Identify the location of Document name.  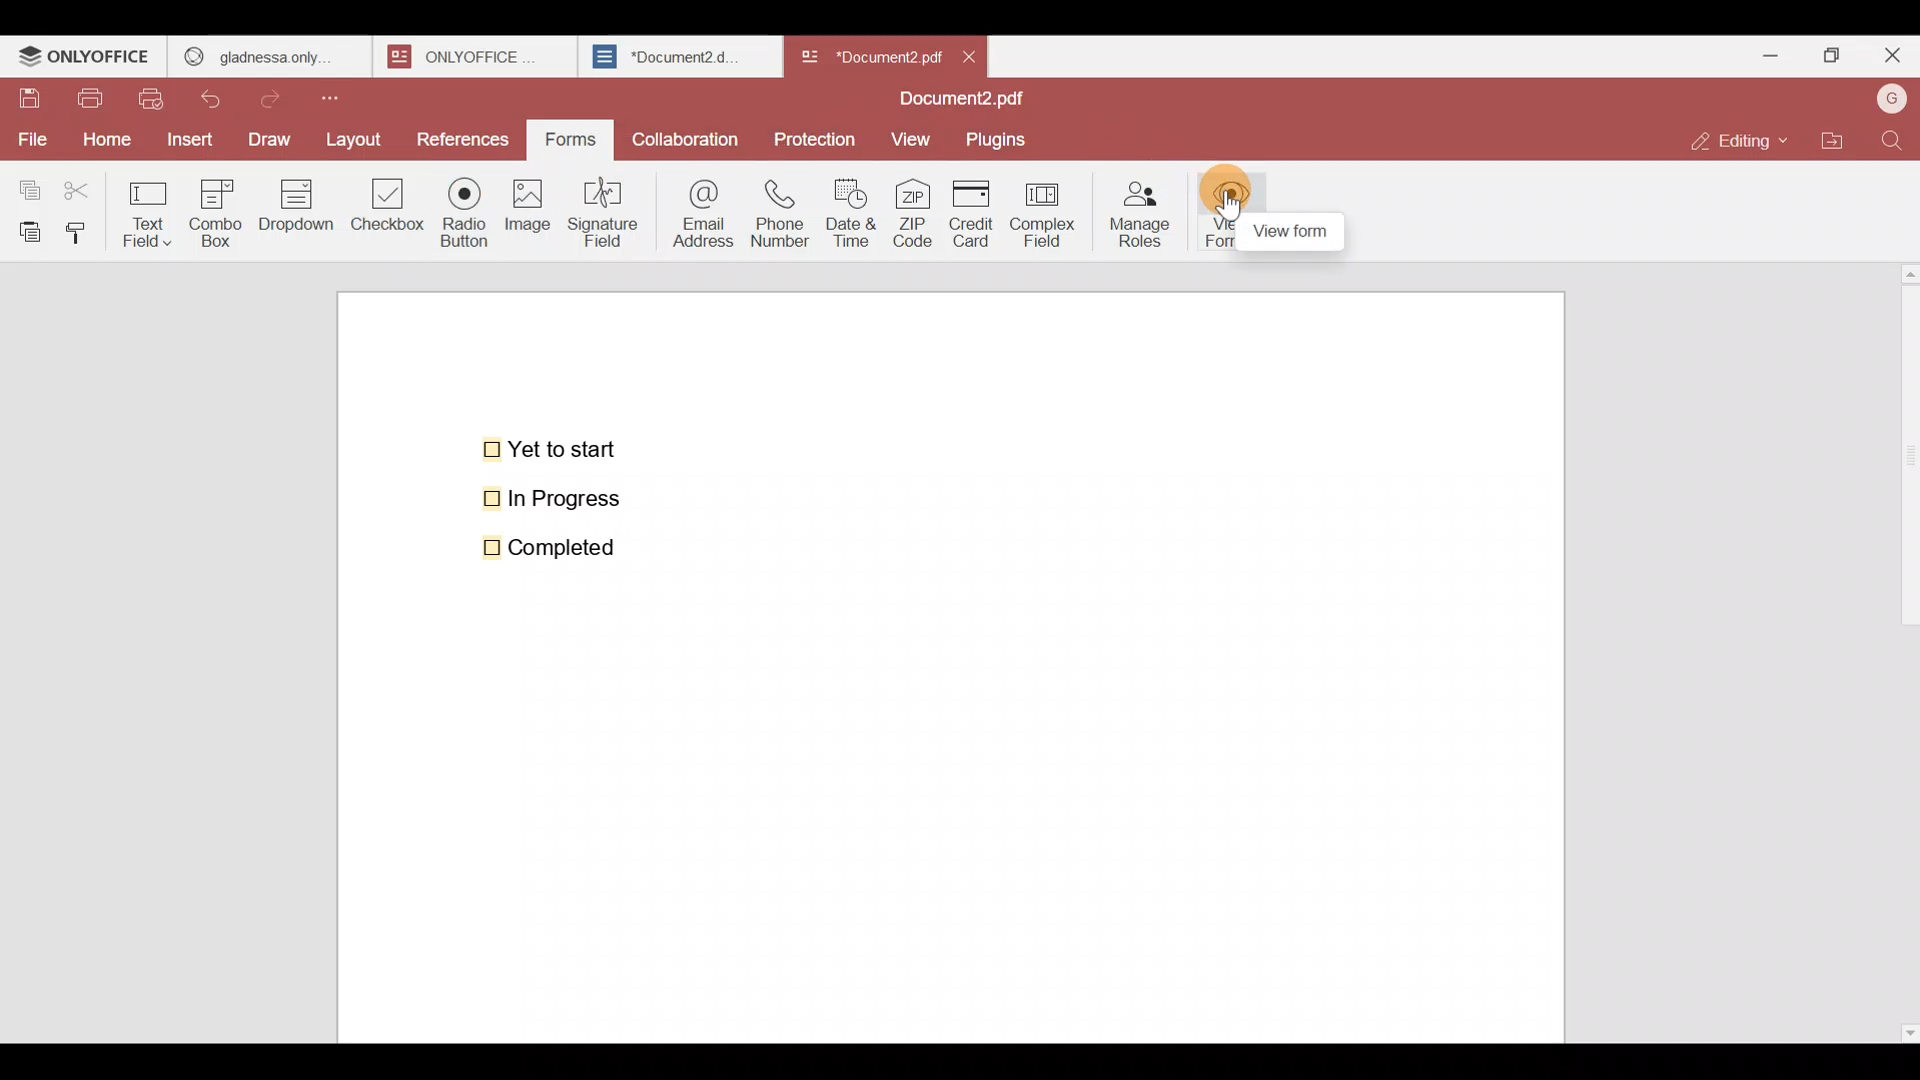
(869, 52).